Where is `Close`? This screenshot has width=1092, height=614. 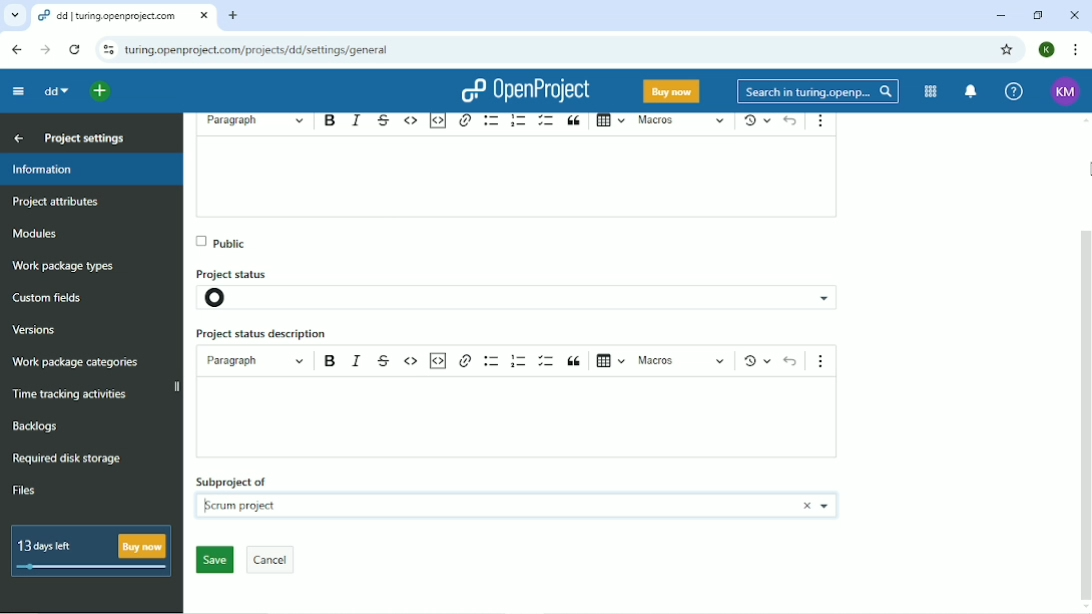
Close is located at coordinates (808, 505).